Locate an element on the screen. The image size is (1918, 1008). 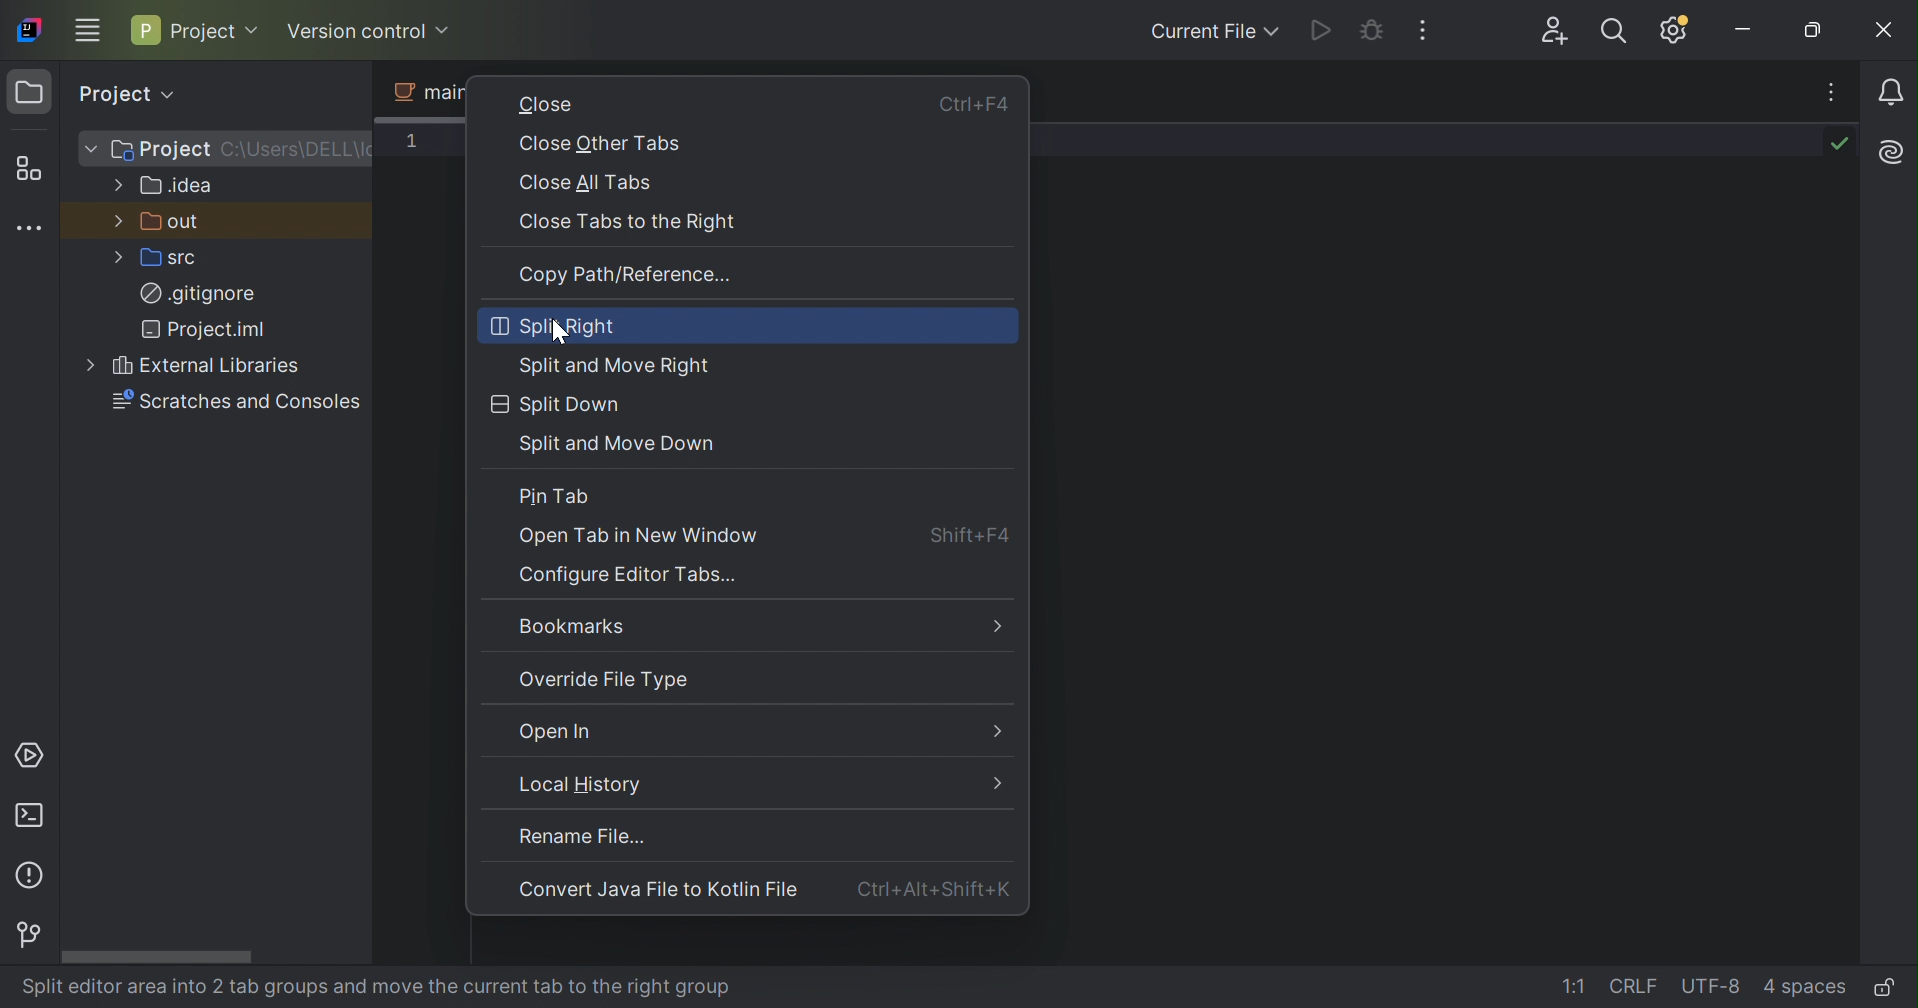
Project is located at coordinates (130, 94).